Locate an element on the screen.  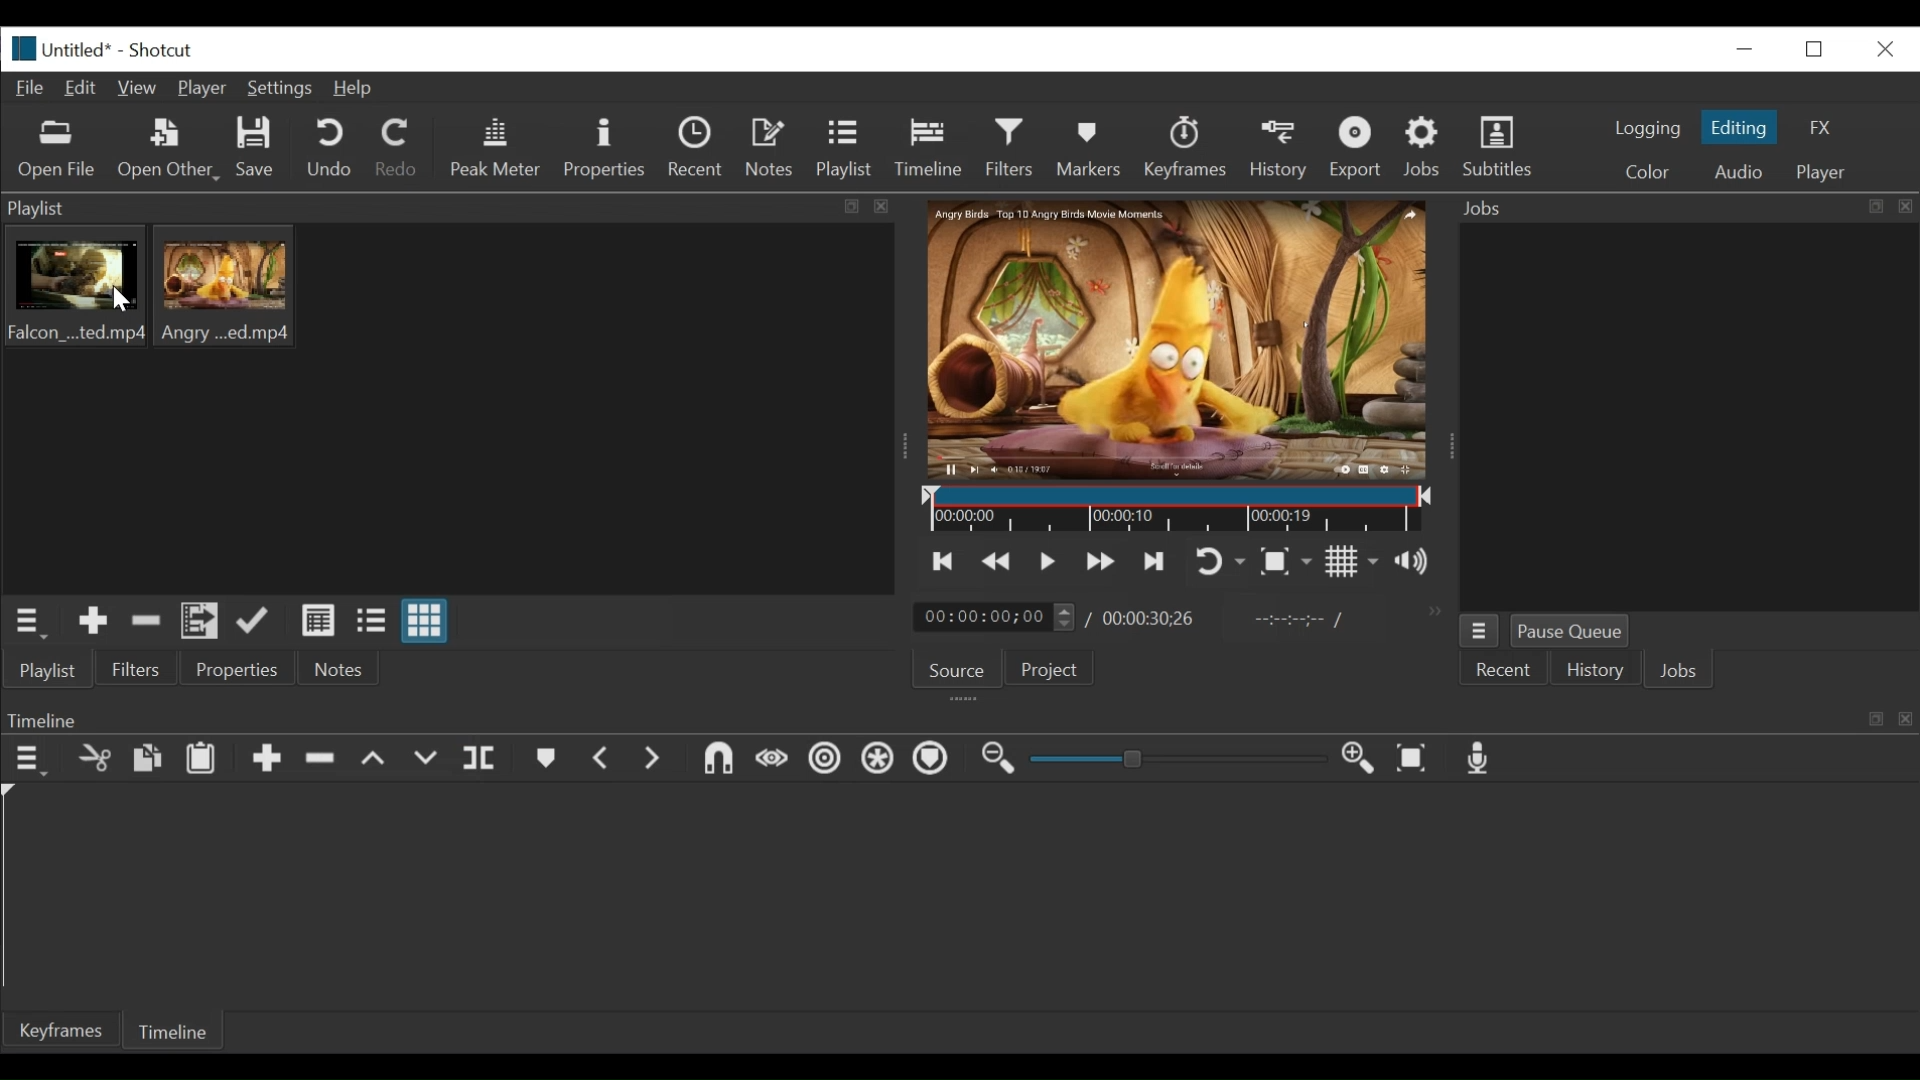
File is located at coordinates (34, 89).